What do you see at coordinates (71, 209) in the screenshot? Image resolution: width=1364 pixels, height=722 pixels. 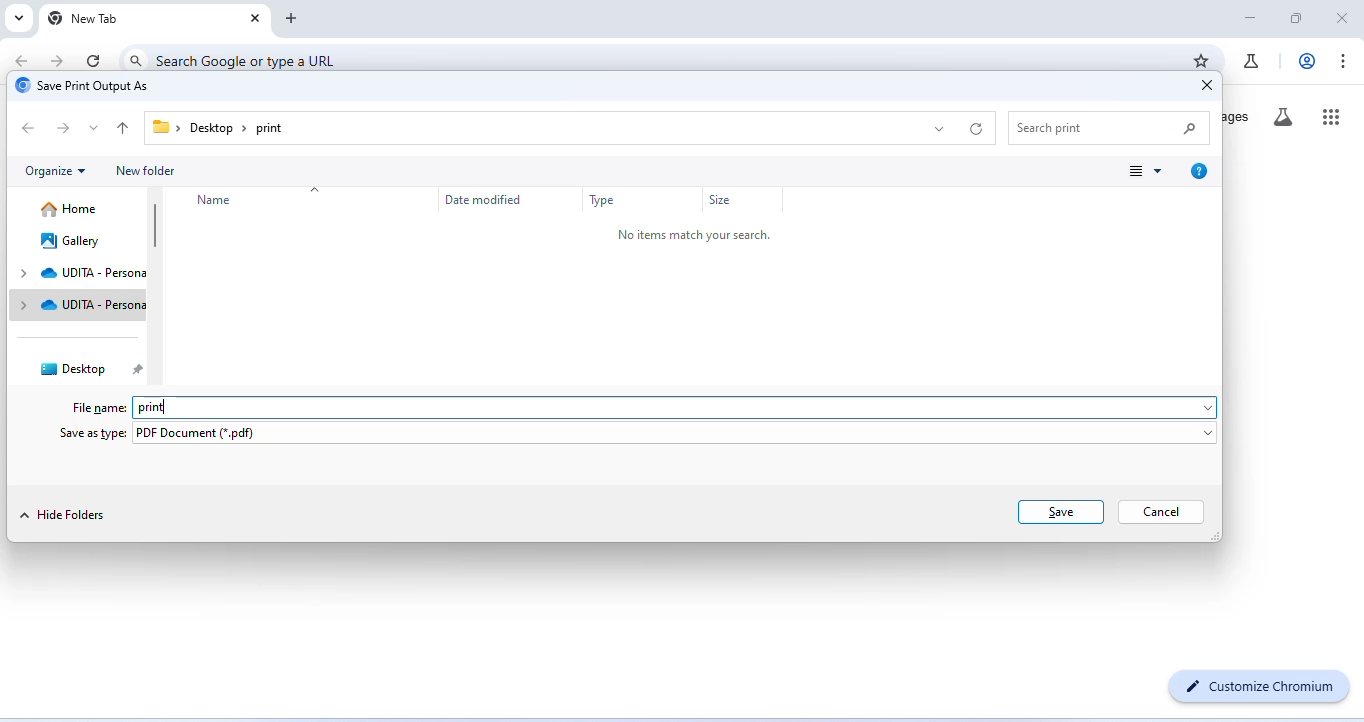 I see `home` at bounding box center [71, 209].